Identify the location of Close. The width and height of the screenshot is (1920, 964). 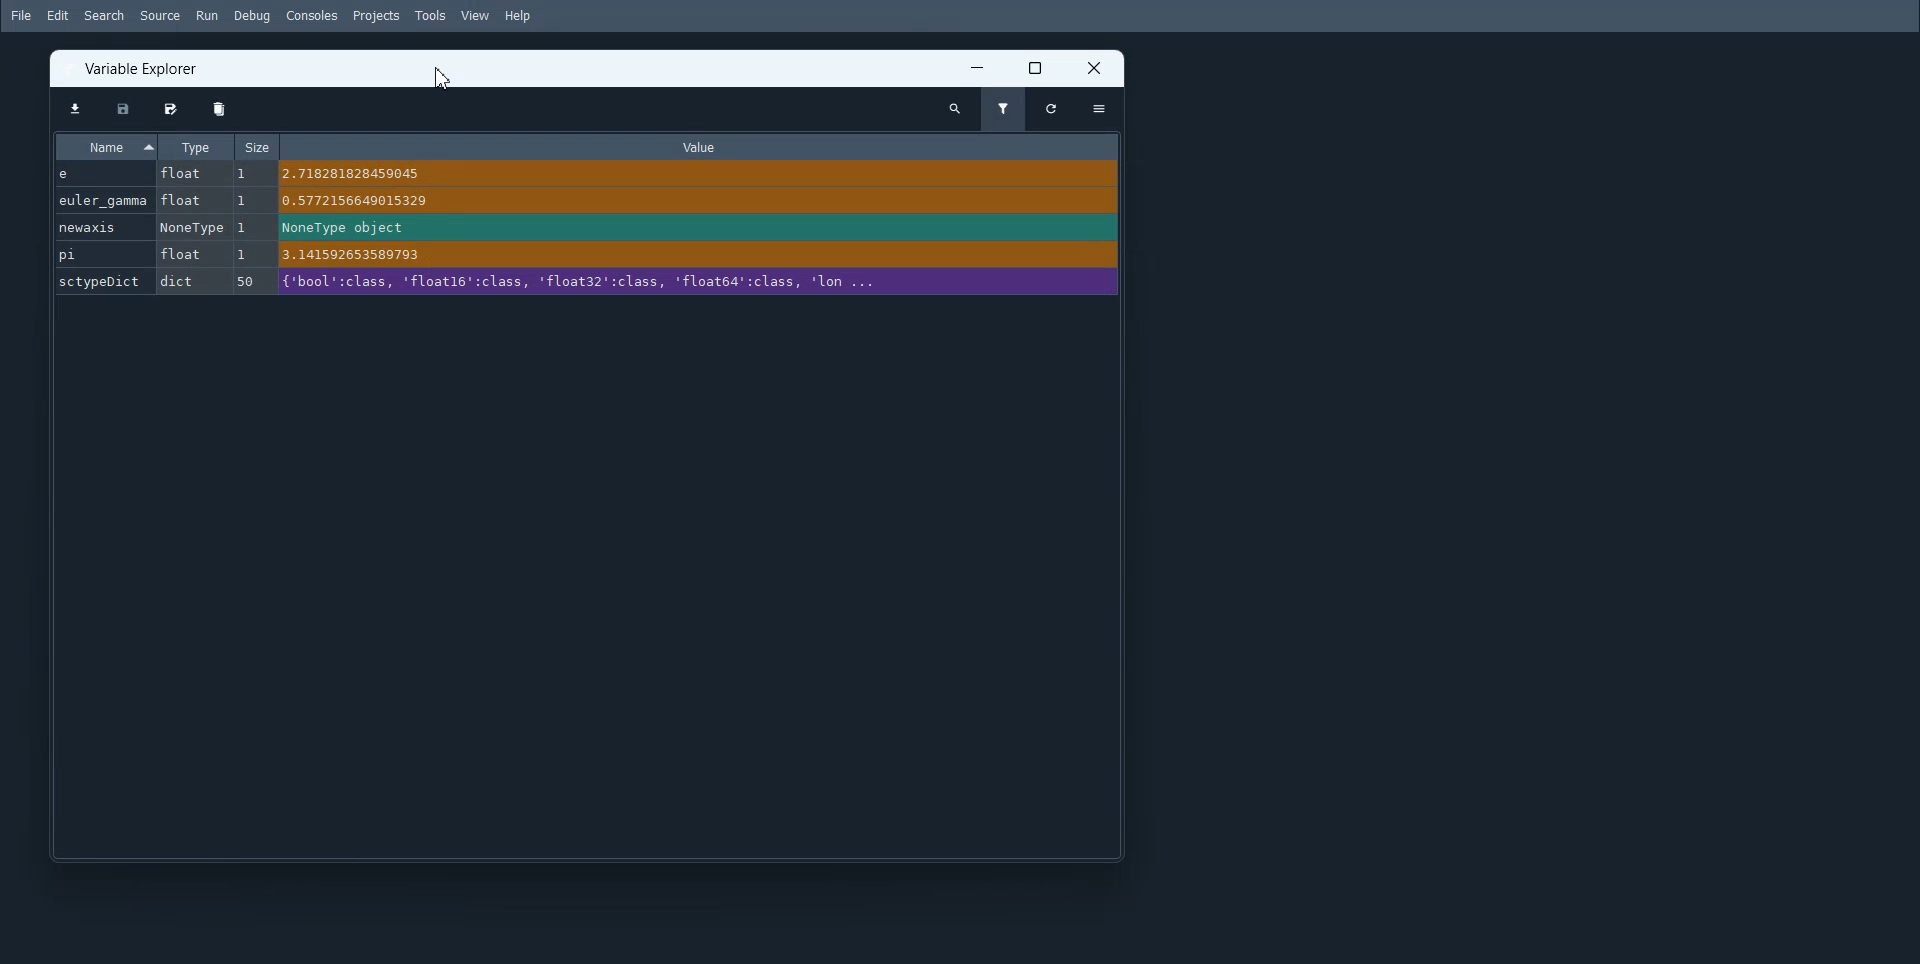
(1097, 68).